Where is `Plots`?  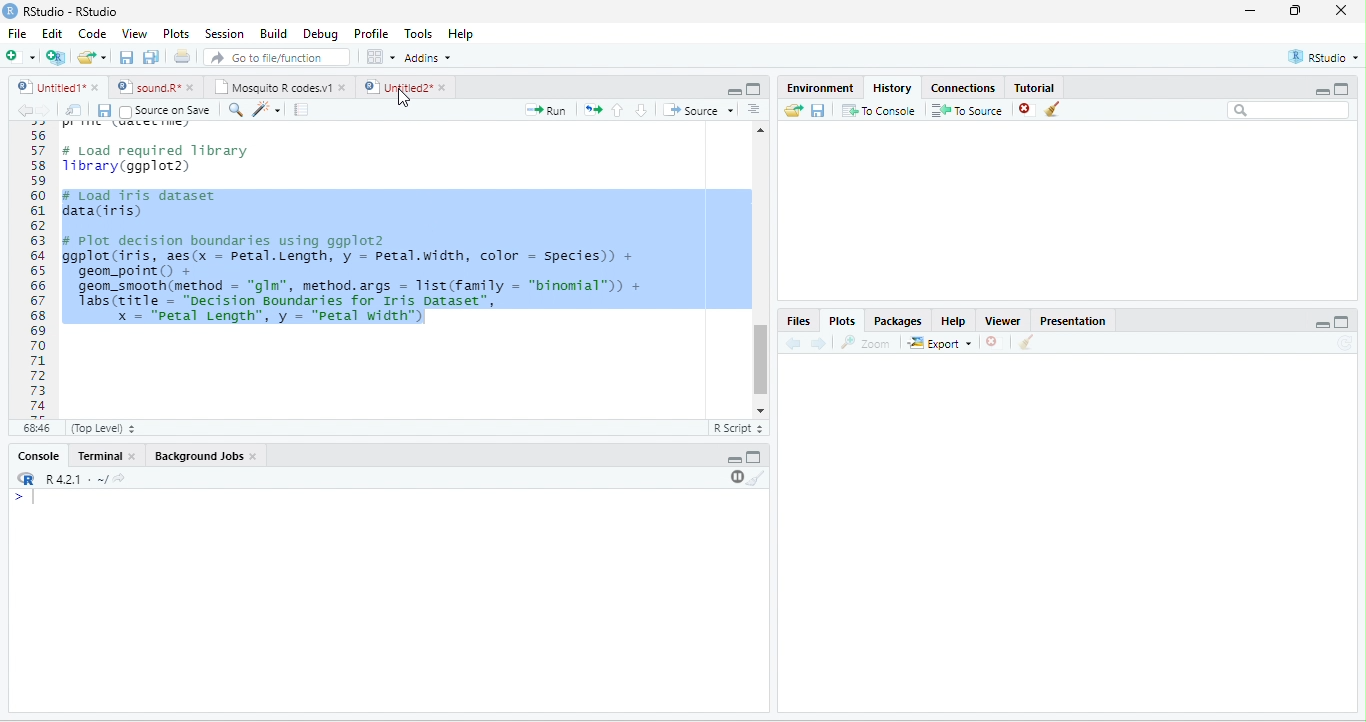
Plots is located at coordinates (843, 322).